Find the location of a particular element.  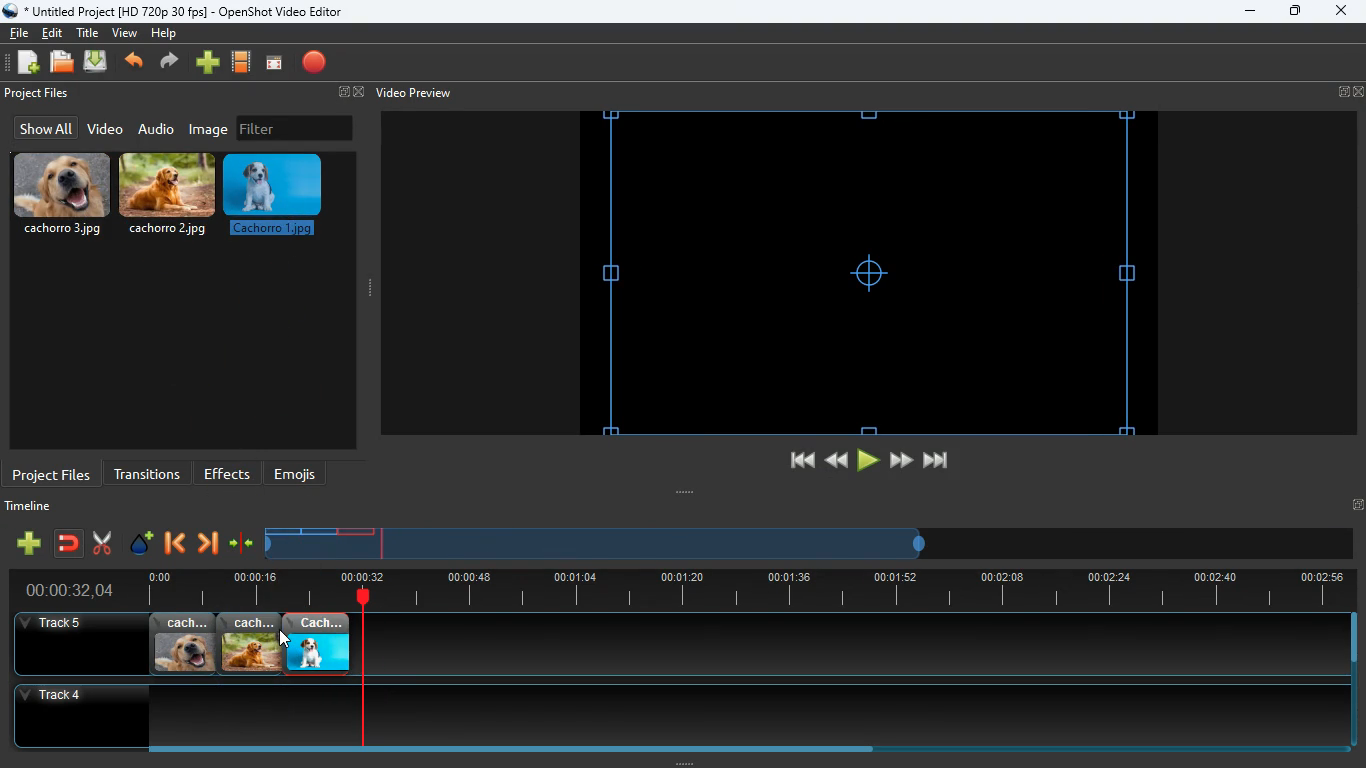

play is located at coordinates (868, 461).